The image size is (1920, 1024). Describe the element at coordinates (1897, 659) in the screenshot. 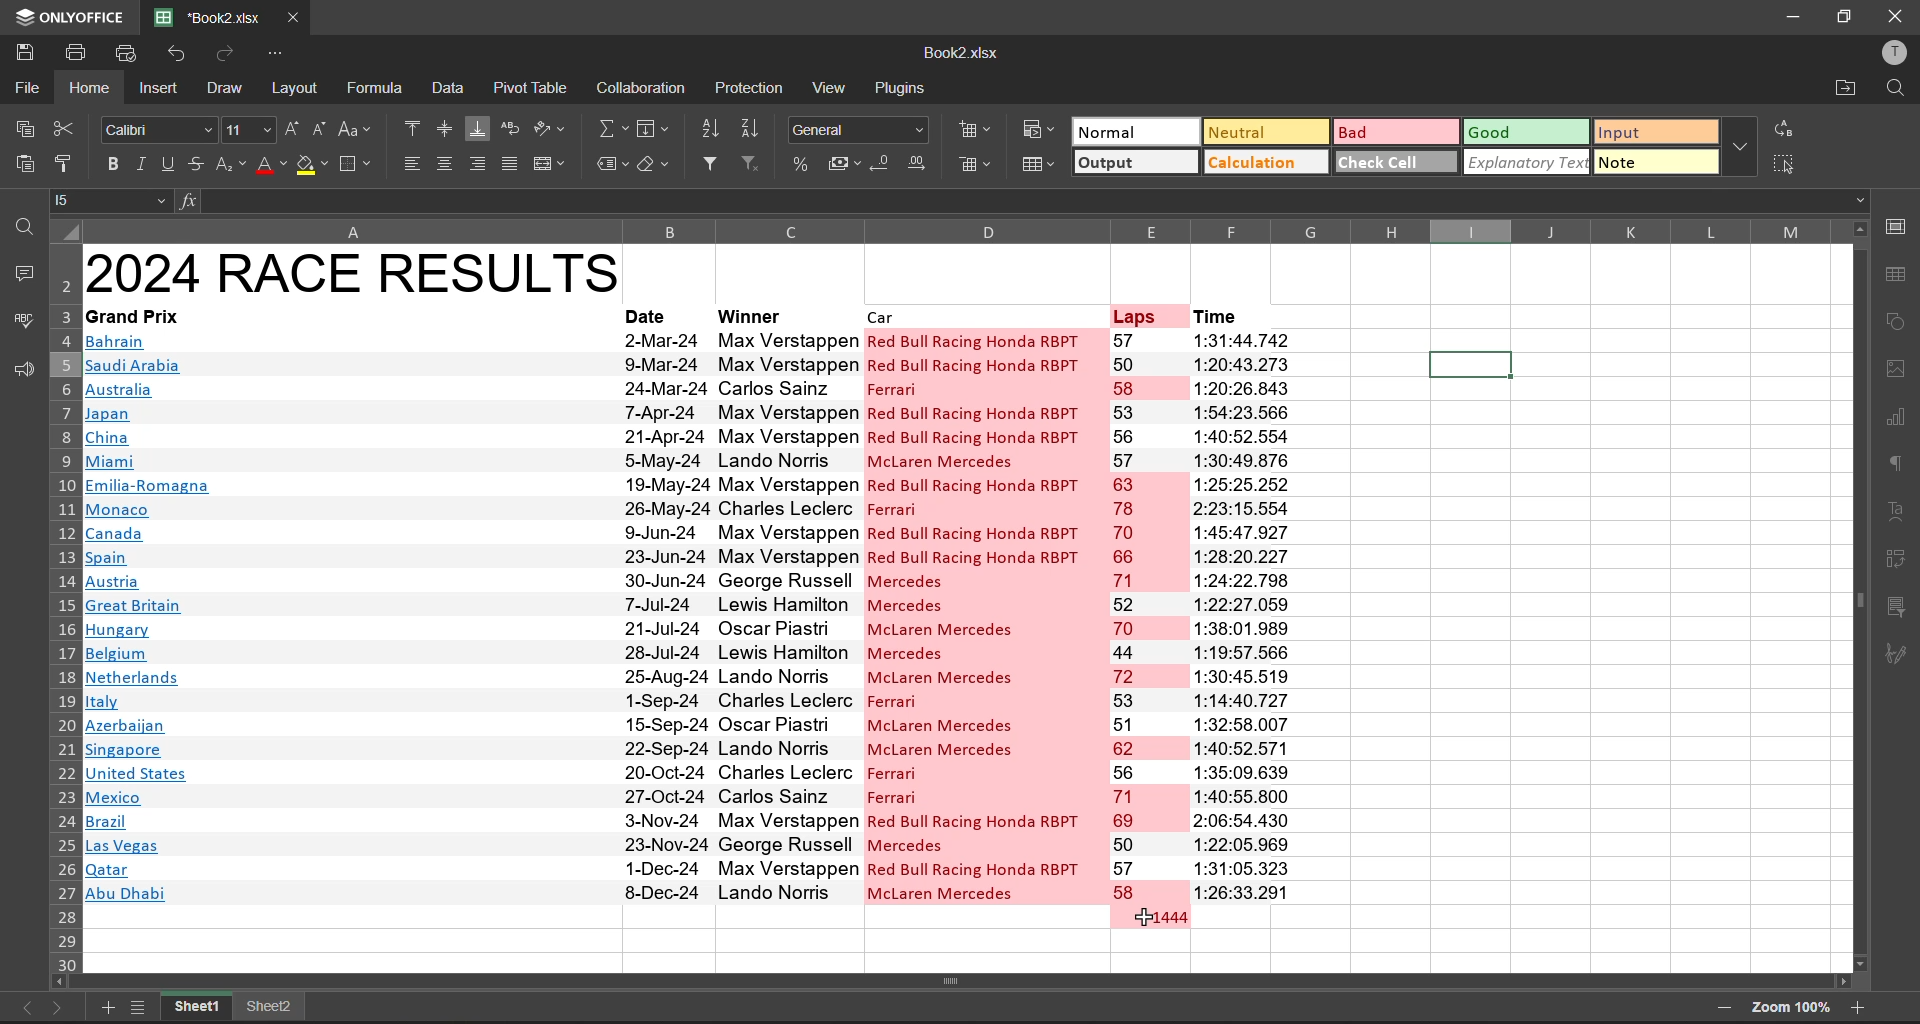

I see `signature` at that location.